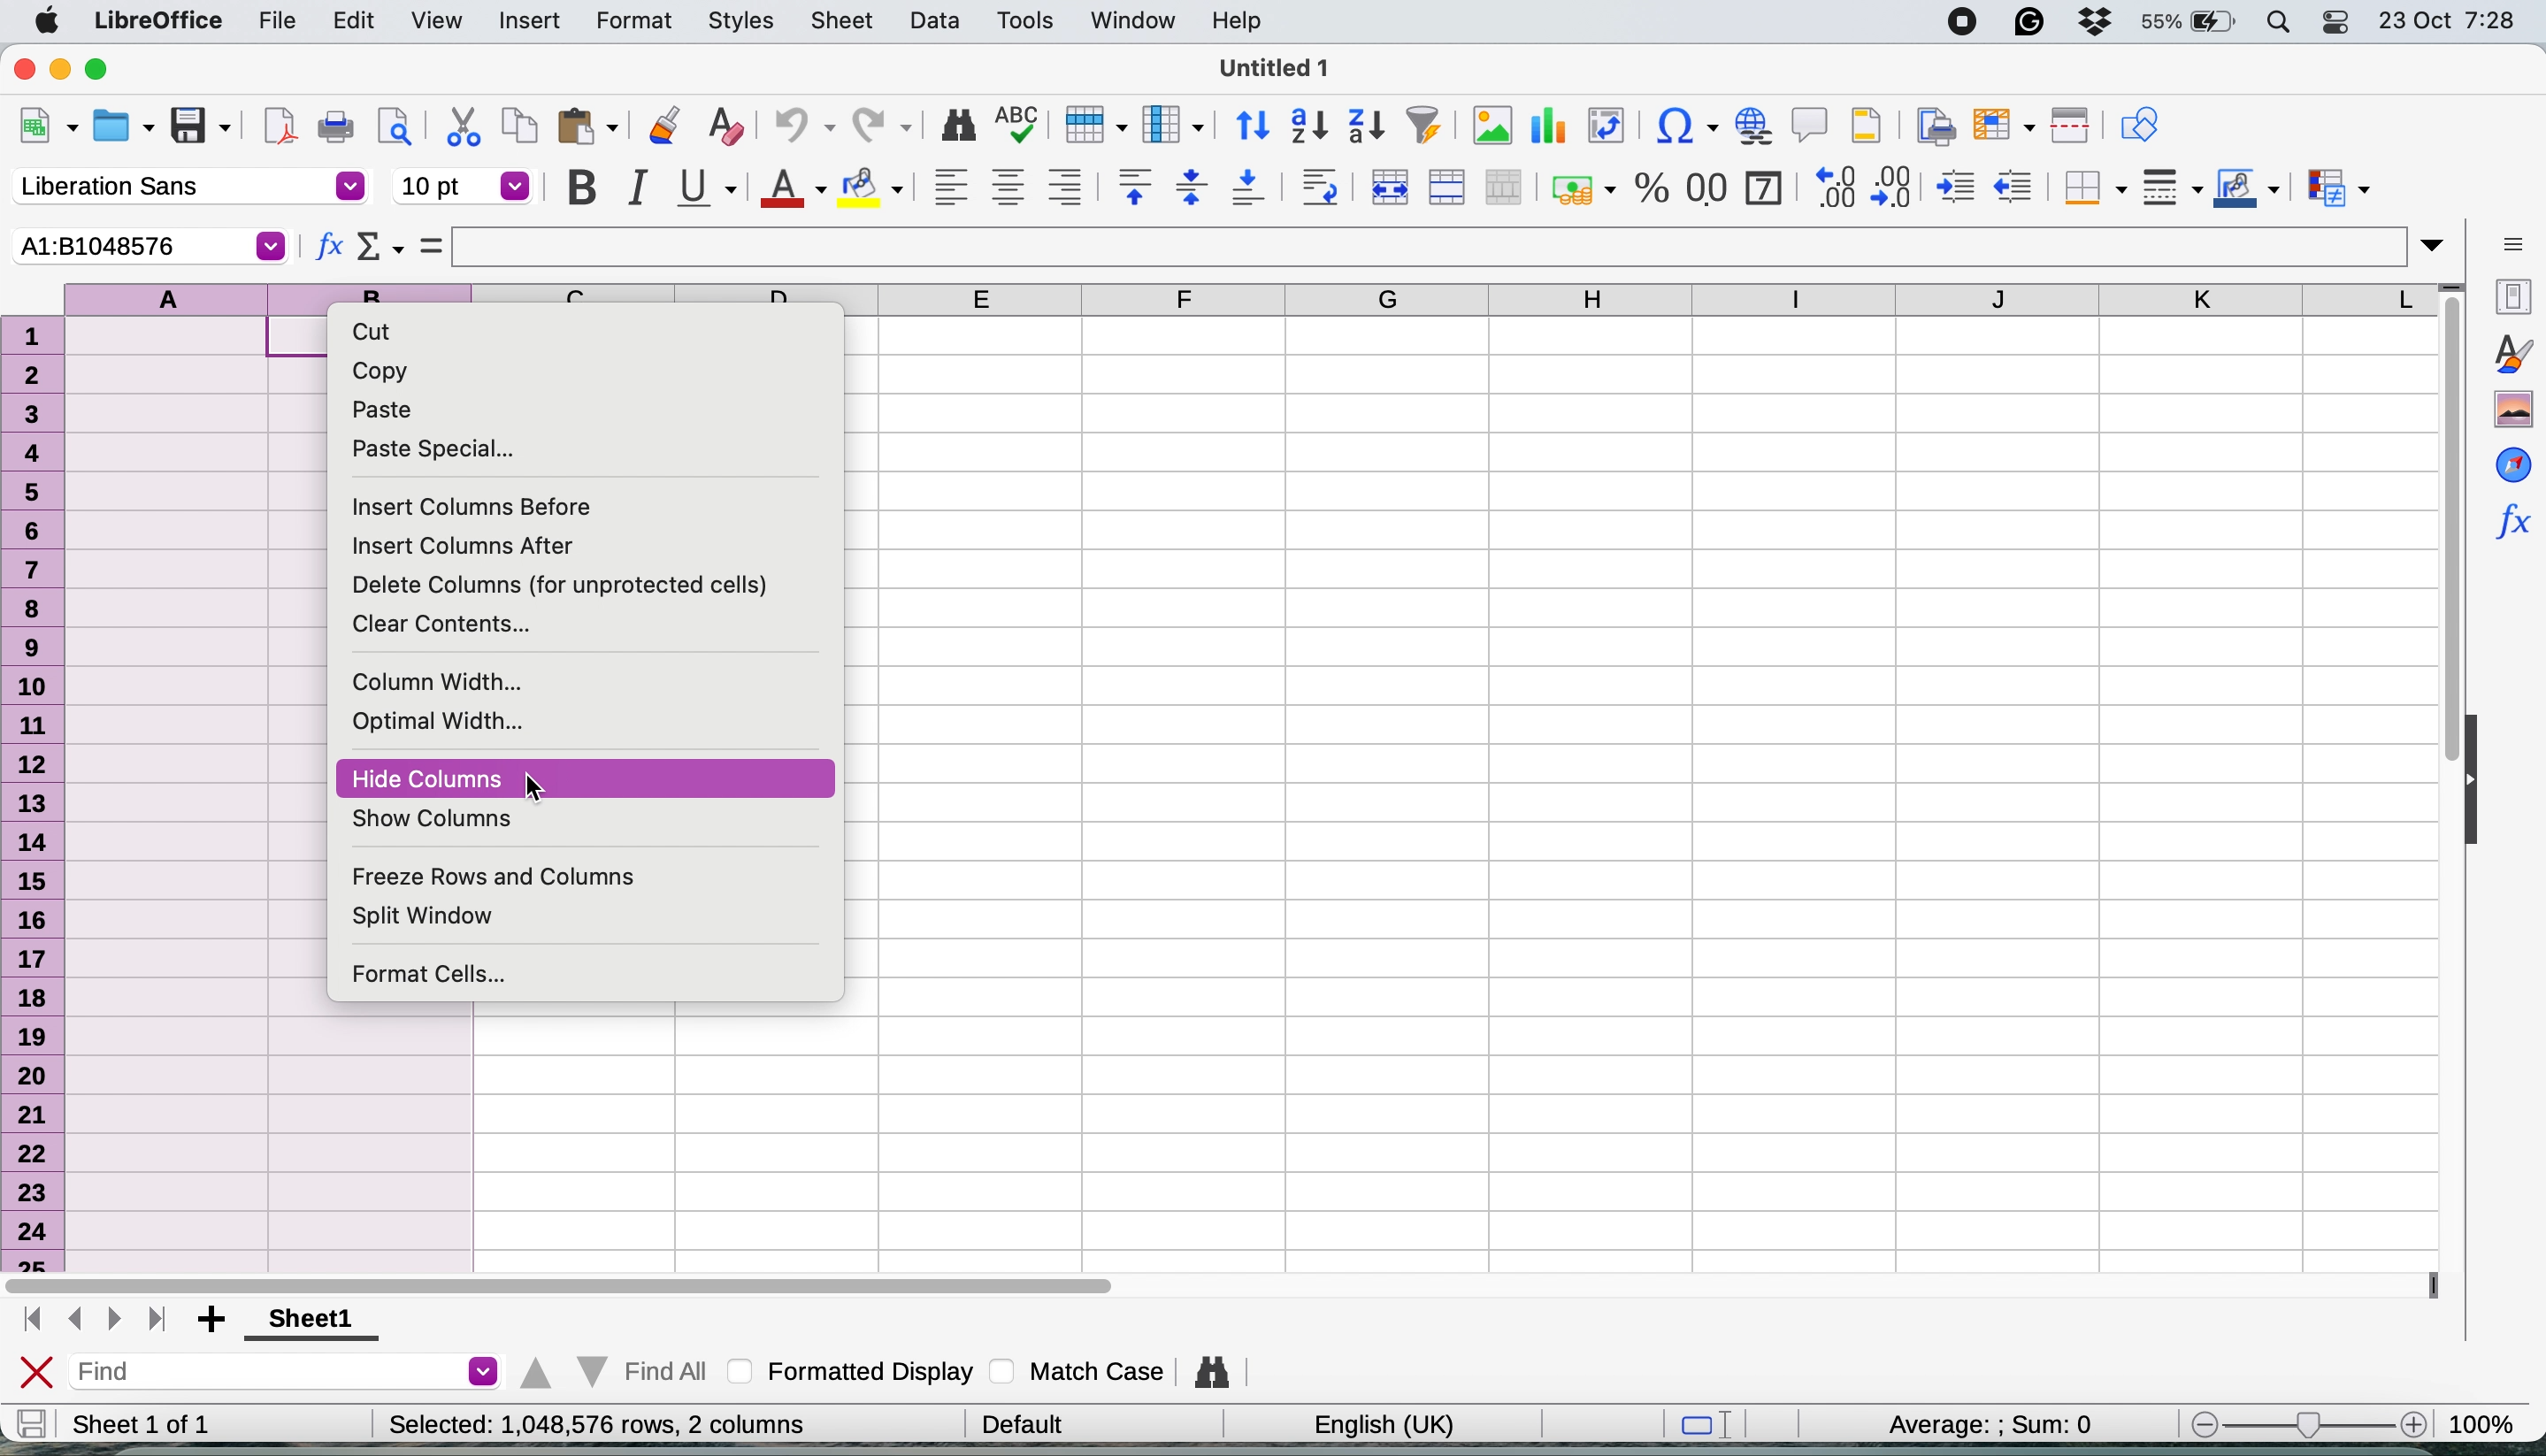 This screenshot has height=1456, width=2546. Describe the element at coordinates (46, 20) in the screenshot. I see `system logo` at that location.